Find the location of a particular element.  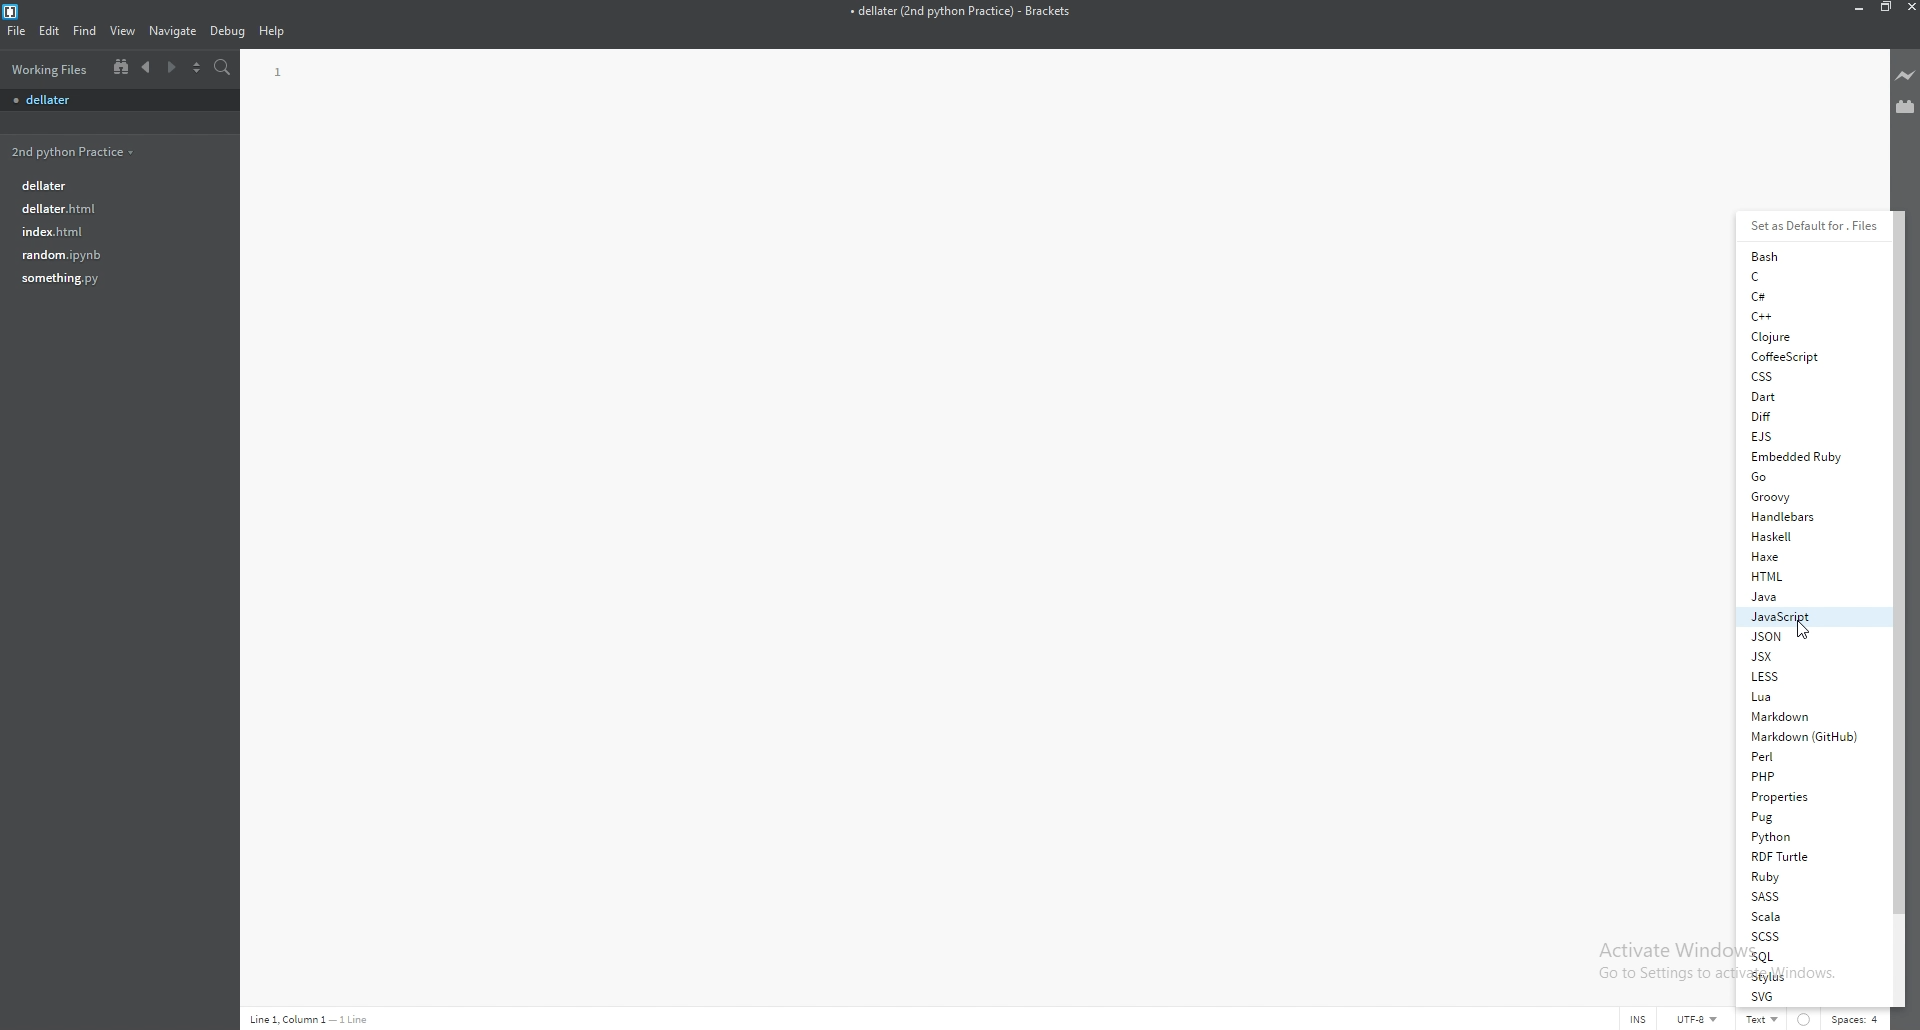

lua is located at coordinates (1805, 696).